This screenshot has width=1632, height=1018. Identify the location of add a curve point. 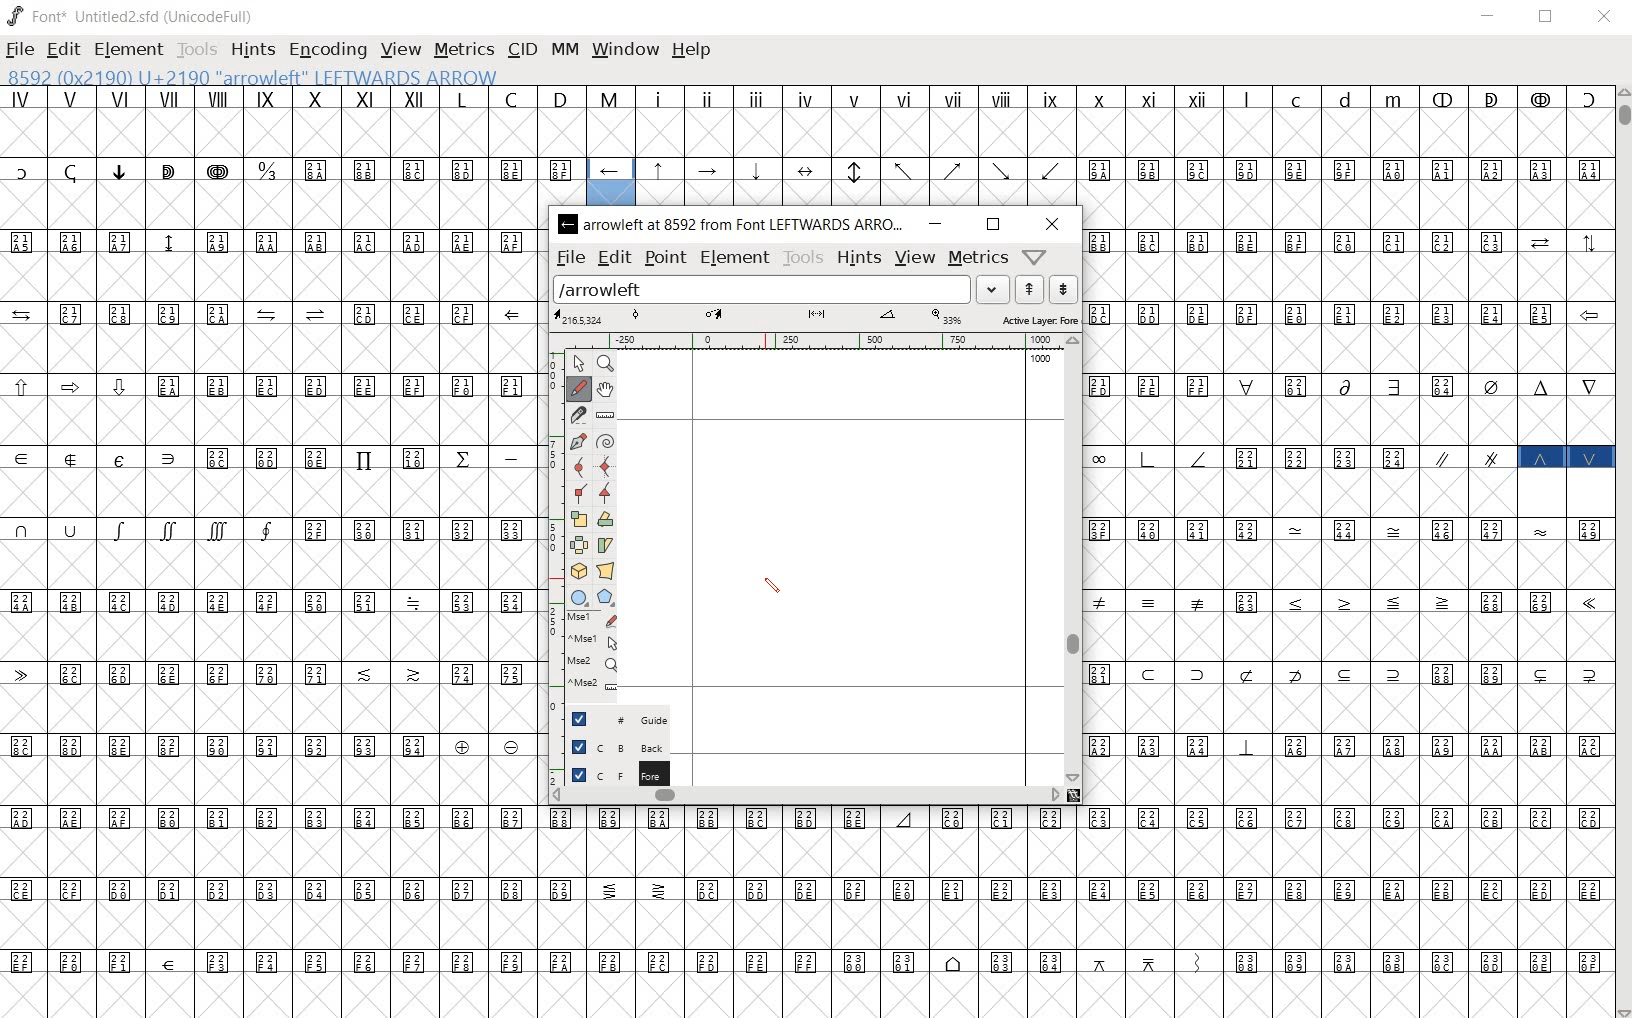
(577, 466).